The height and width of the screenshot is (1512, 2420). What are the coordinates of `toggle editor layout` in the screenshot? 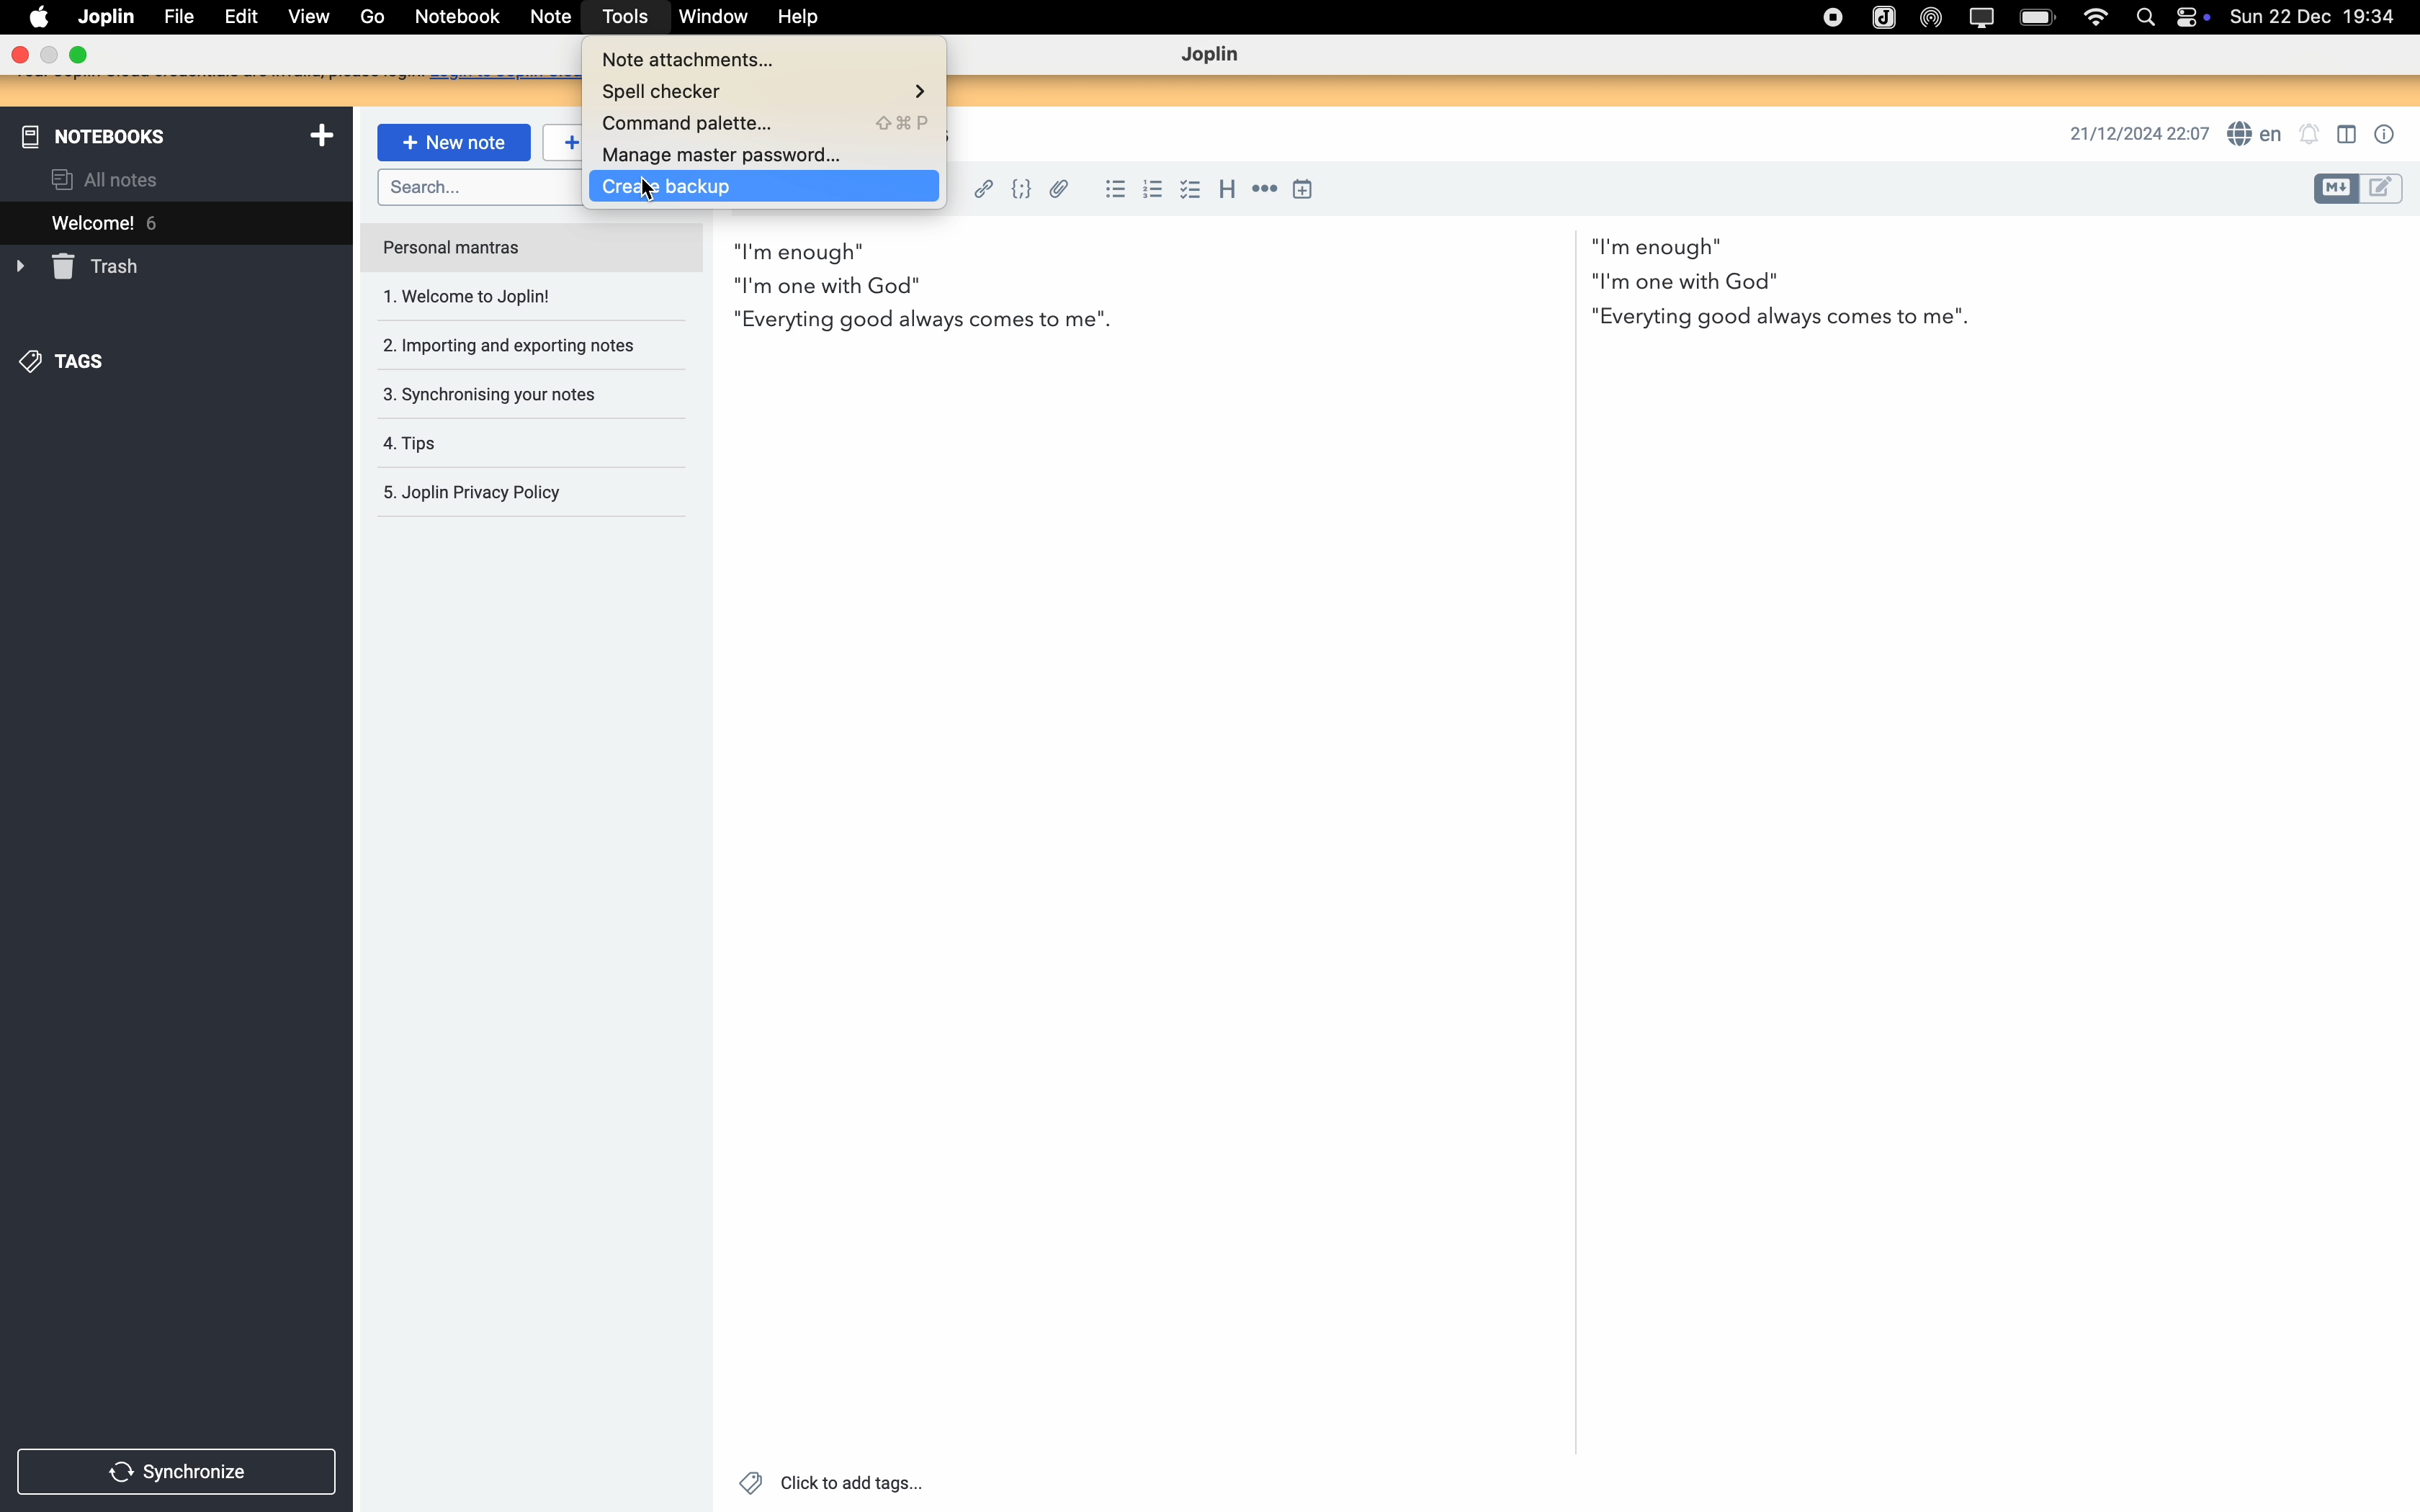 It's located at (2384, 188).